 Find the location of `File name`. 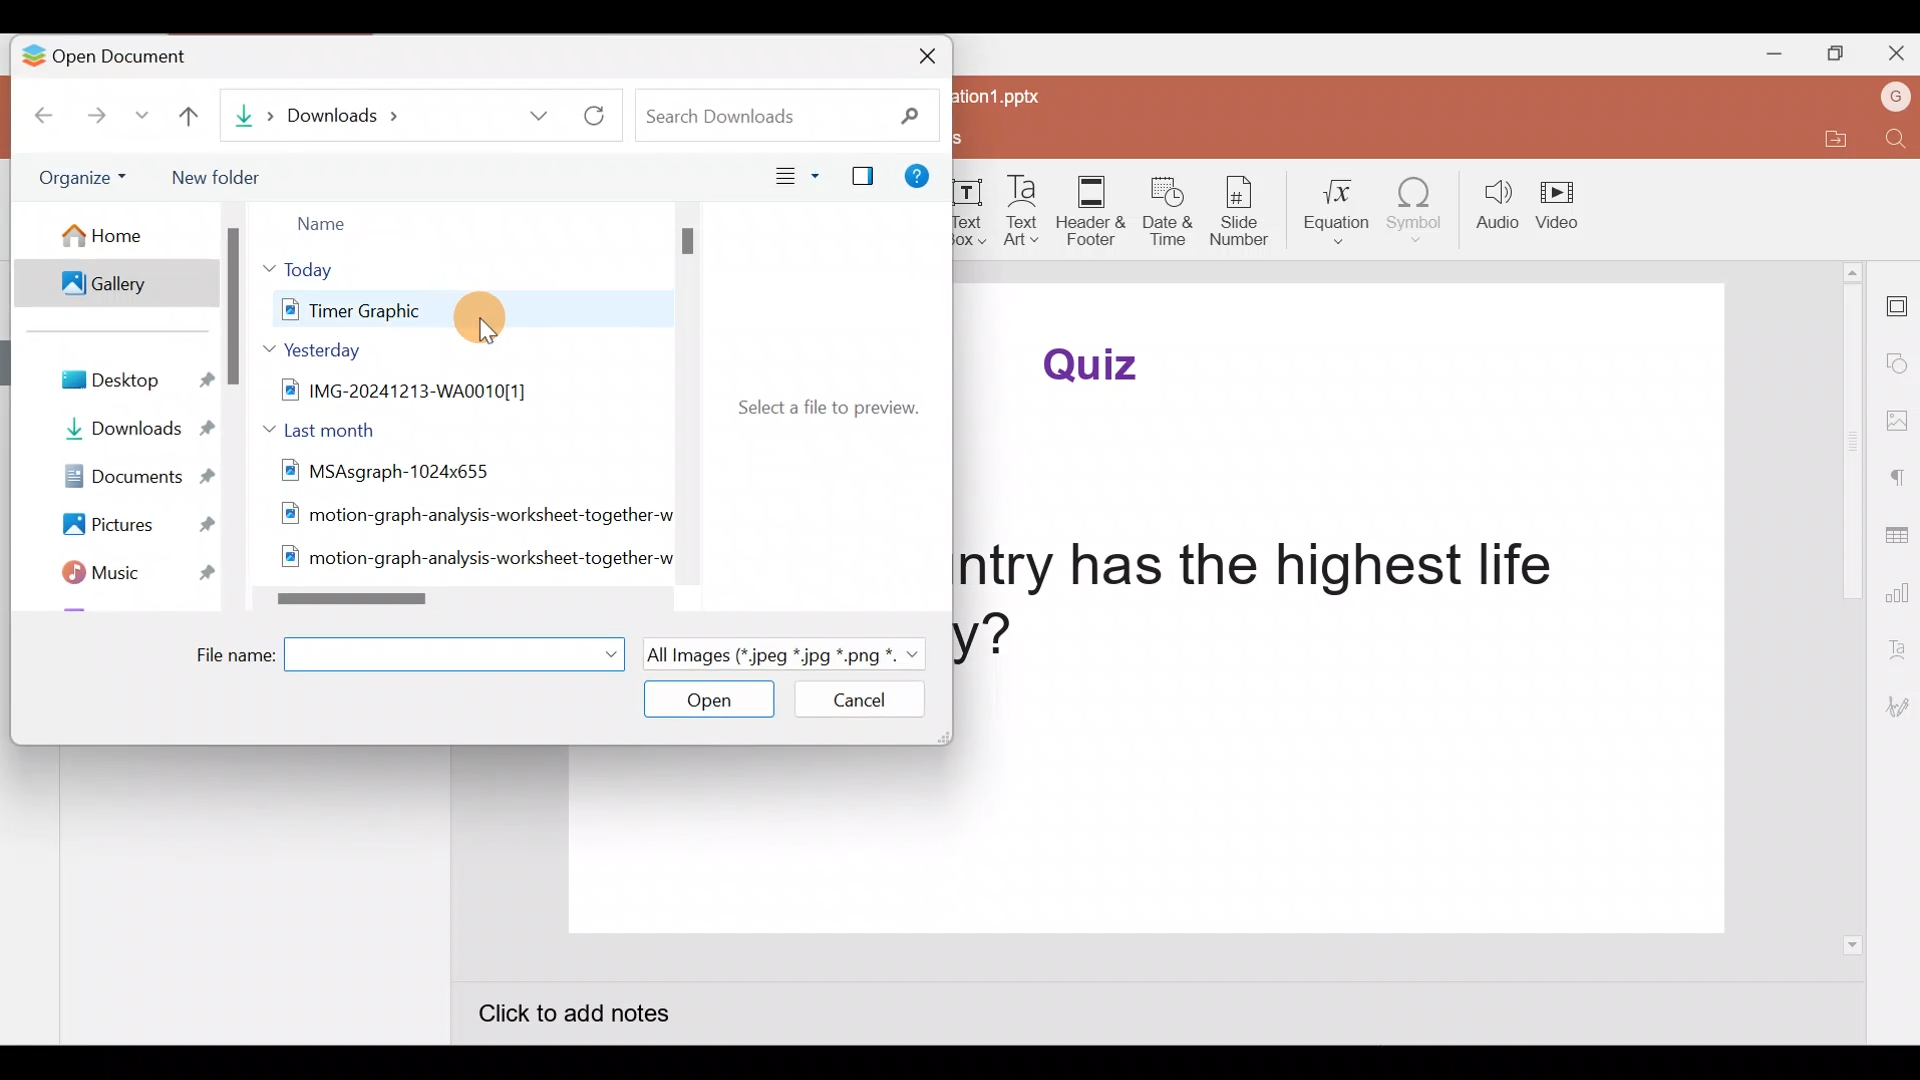

File name is located at coordinates (403, 655).